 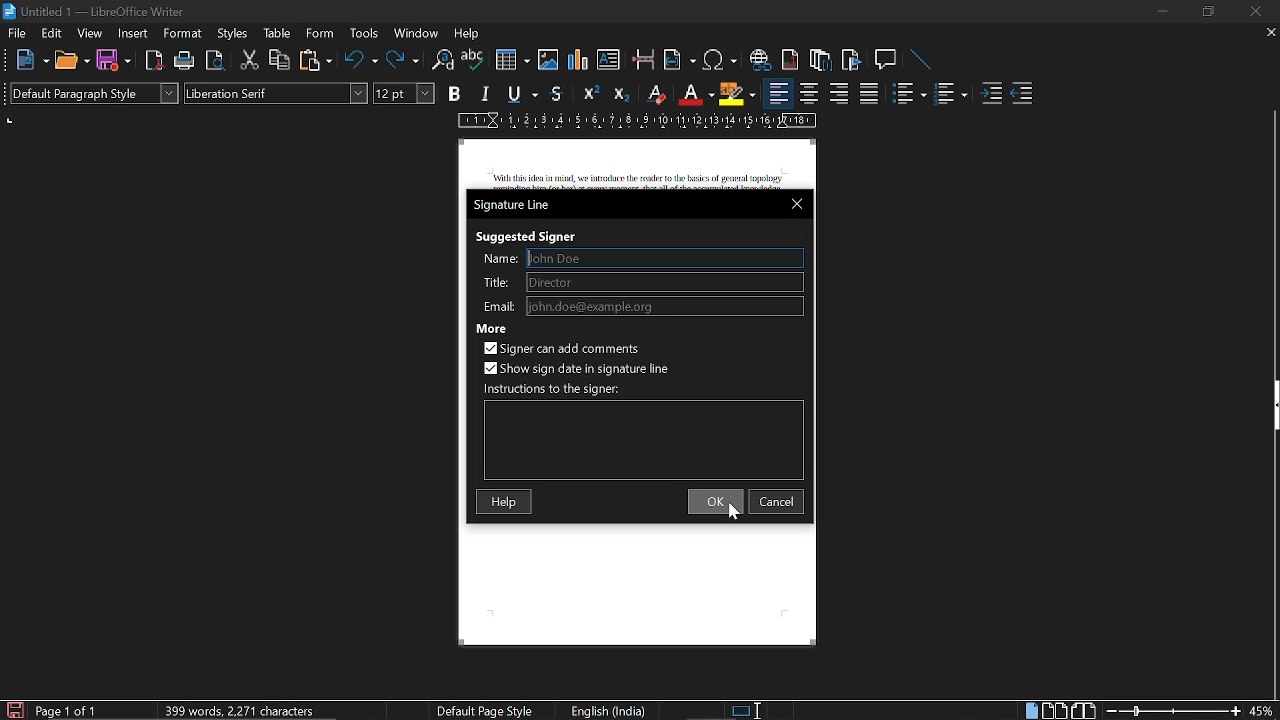 What do you see at coordinates (841, 94) in the screenshot?
I see `align right` at bounding box center [841, 94].